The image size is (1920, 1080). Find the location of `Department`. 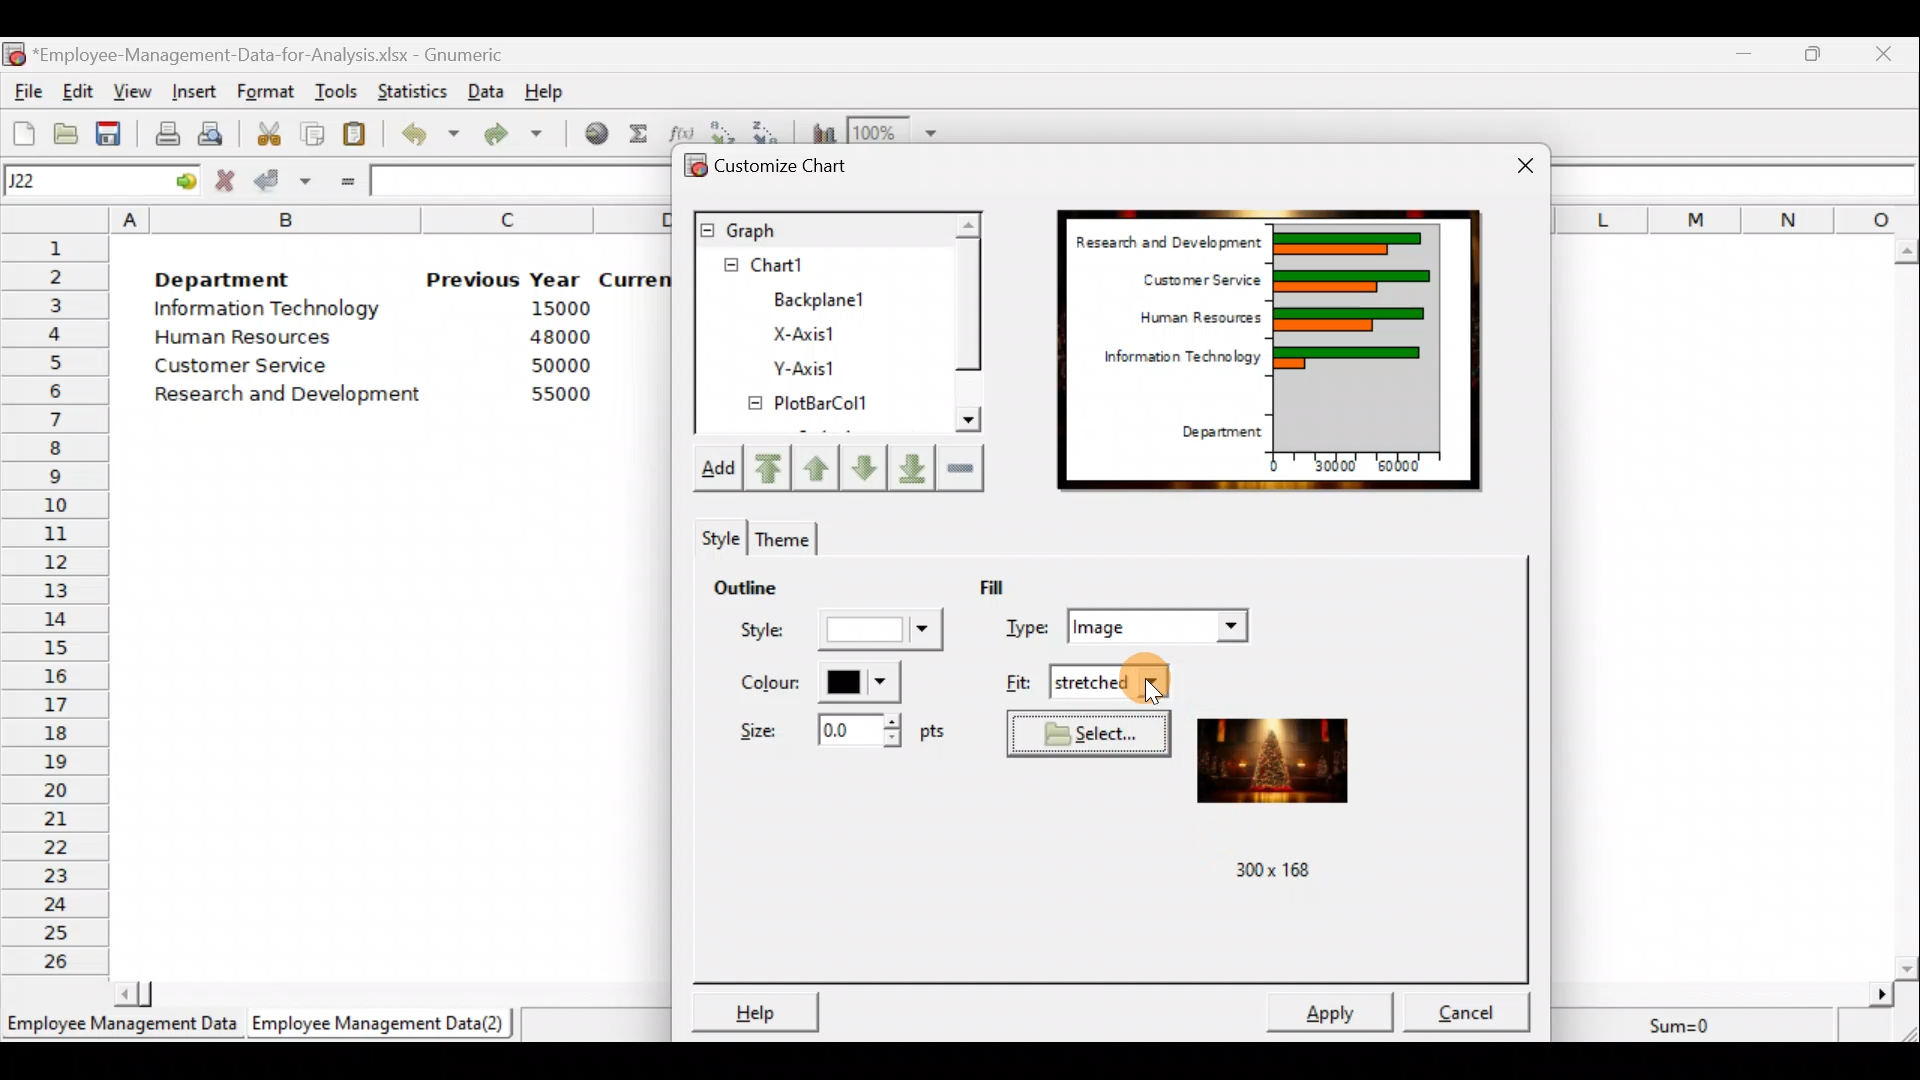

Department is located at coordinates (238, 280).